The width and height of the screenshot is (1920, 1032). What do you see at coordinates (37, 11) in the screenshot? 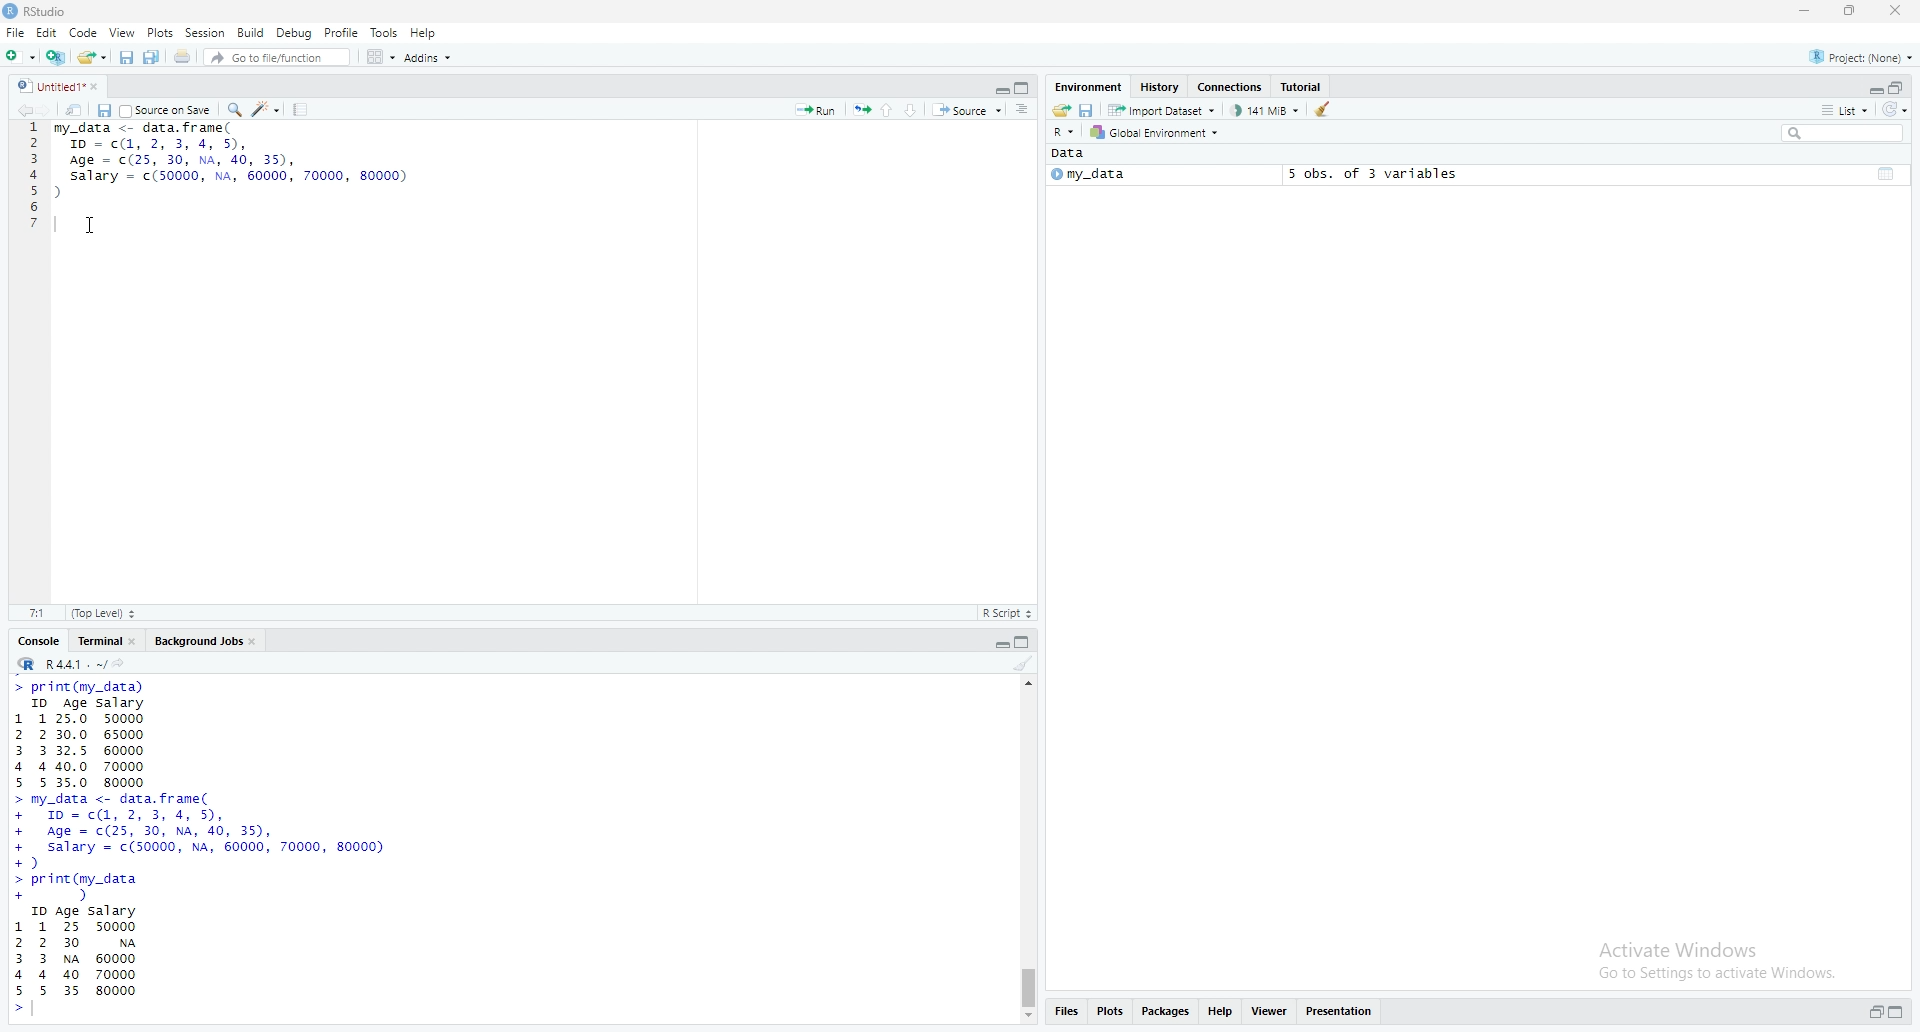
I see `Rstudio` at bounding box center [37, 11].